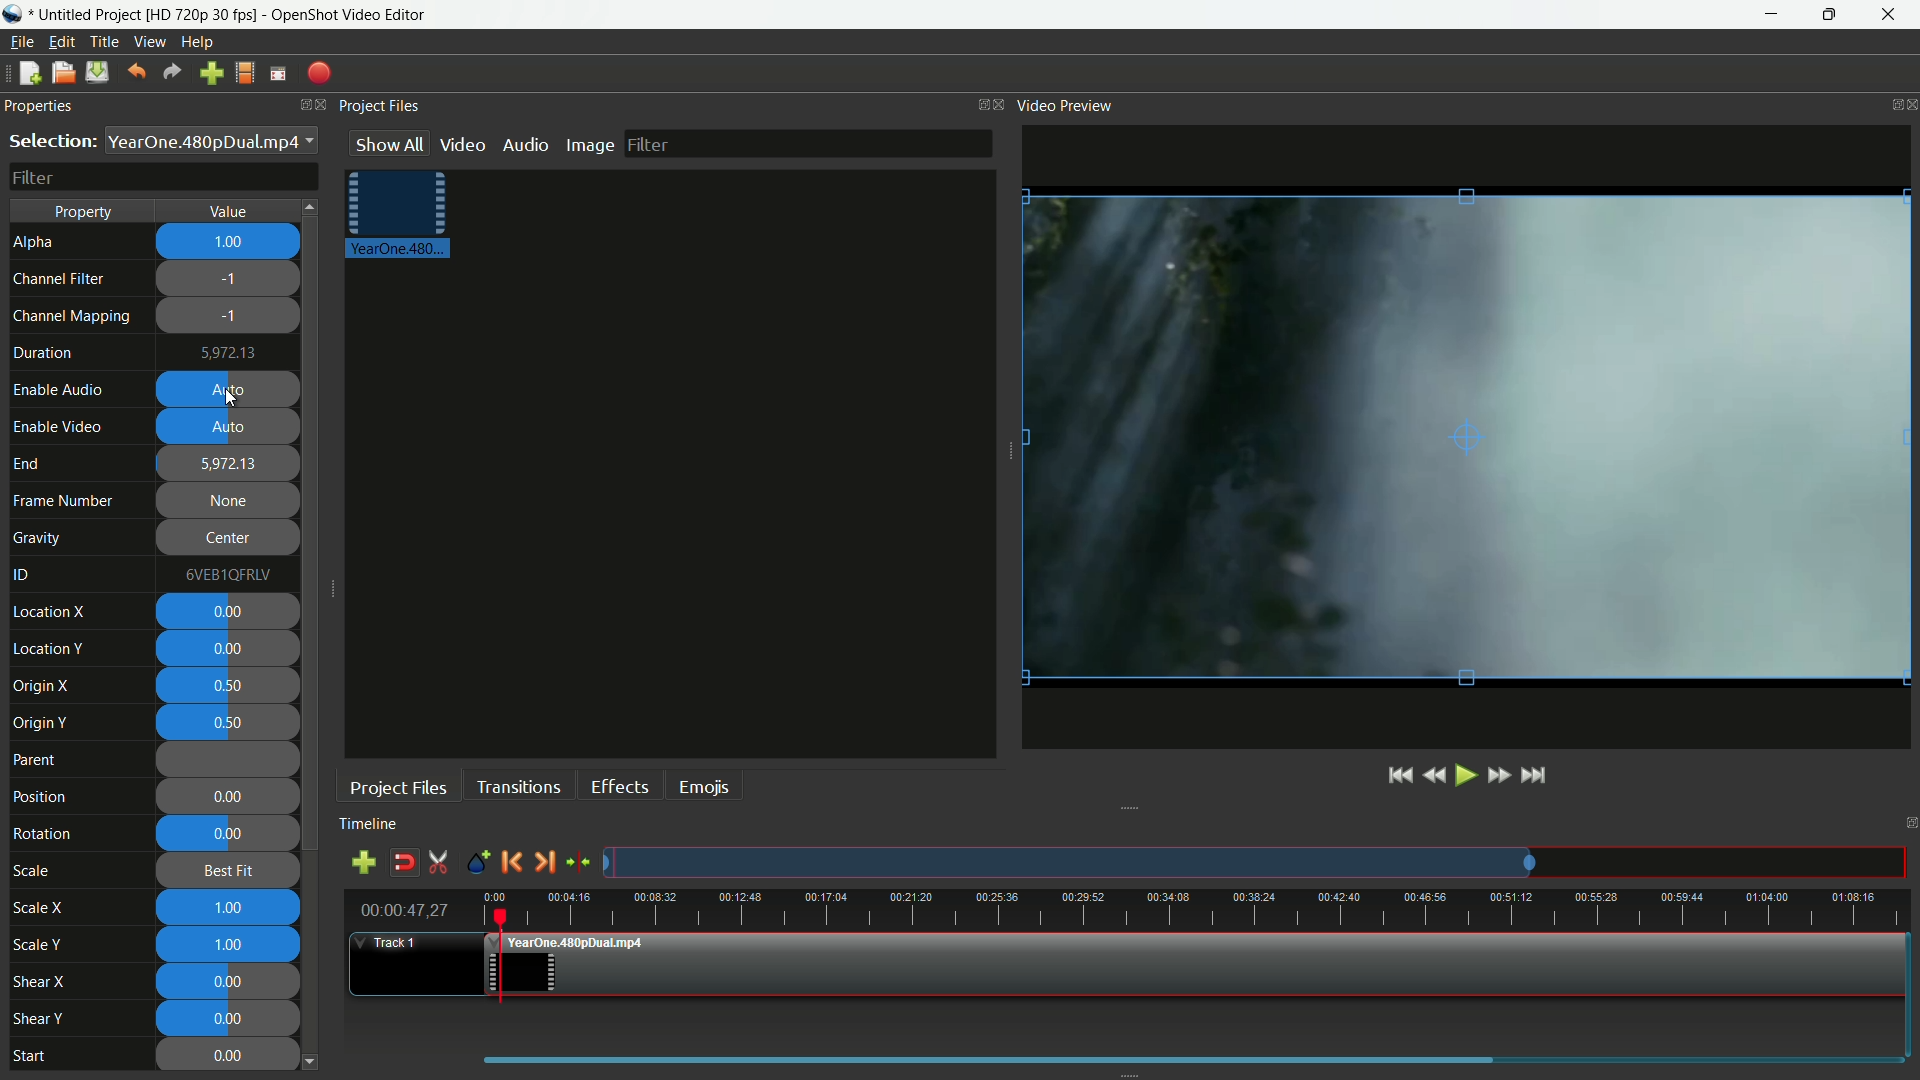 Image resolution: width=1920 pixels, height=1080 pixels. Describe the element at coordinates (149, 43) in the screenshot. I see `view menu` at that location.